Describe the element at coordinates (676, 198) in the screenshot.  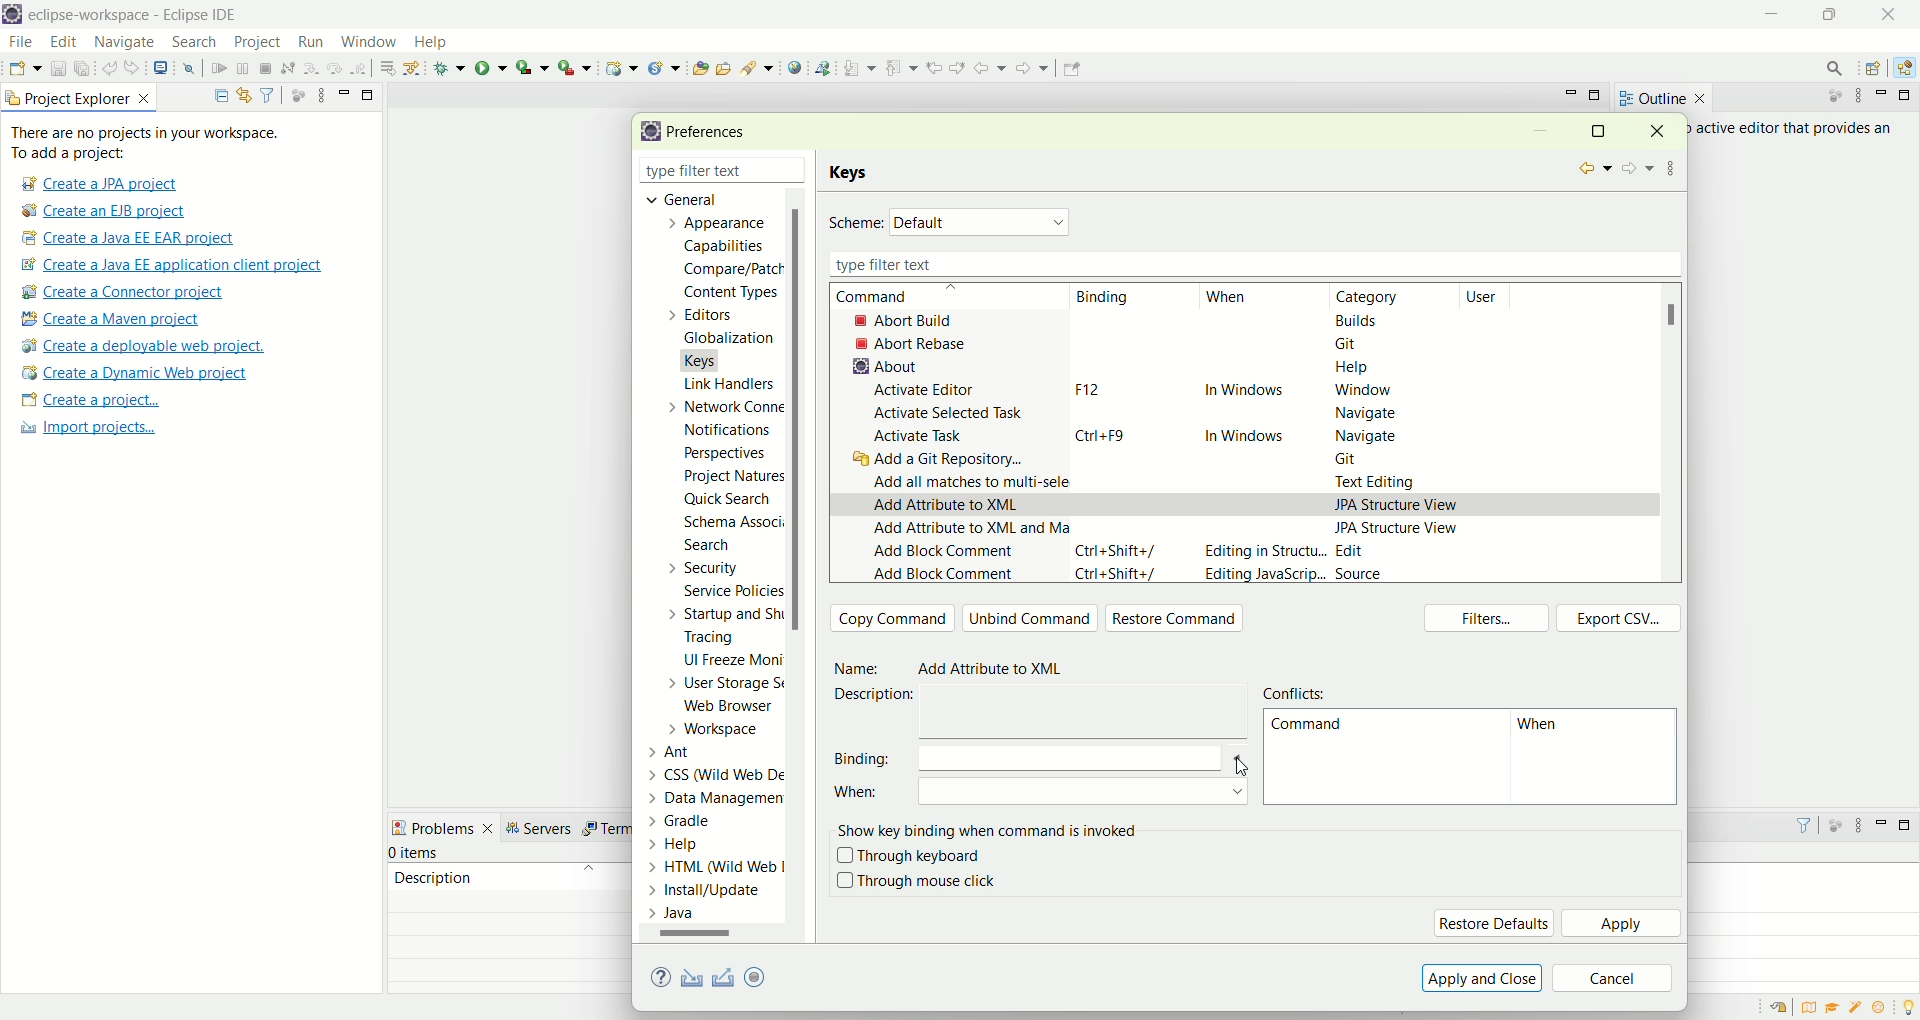
I see `general` at that location.